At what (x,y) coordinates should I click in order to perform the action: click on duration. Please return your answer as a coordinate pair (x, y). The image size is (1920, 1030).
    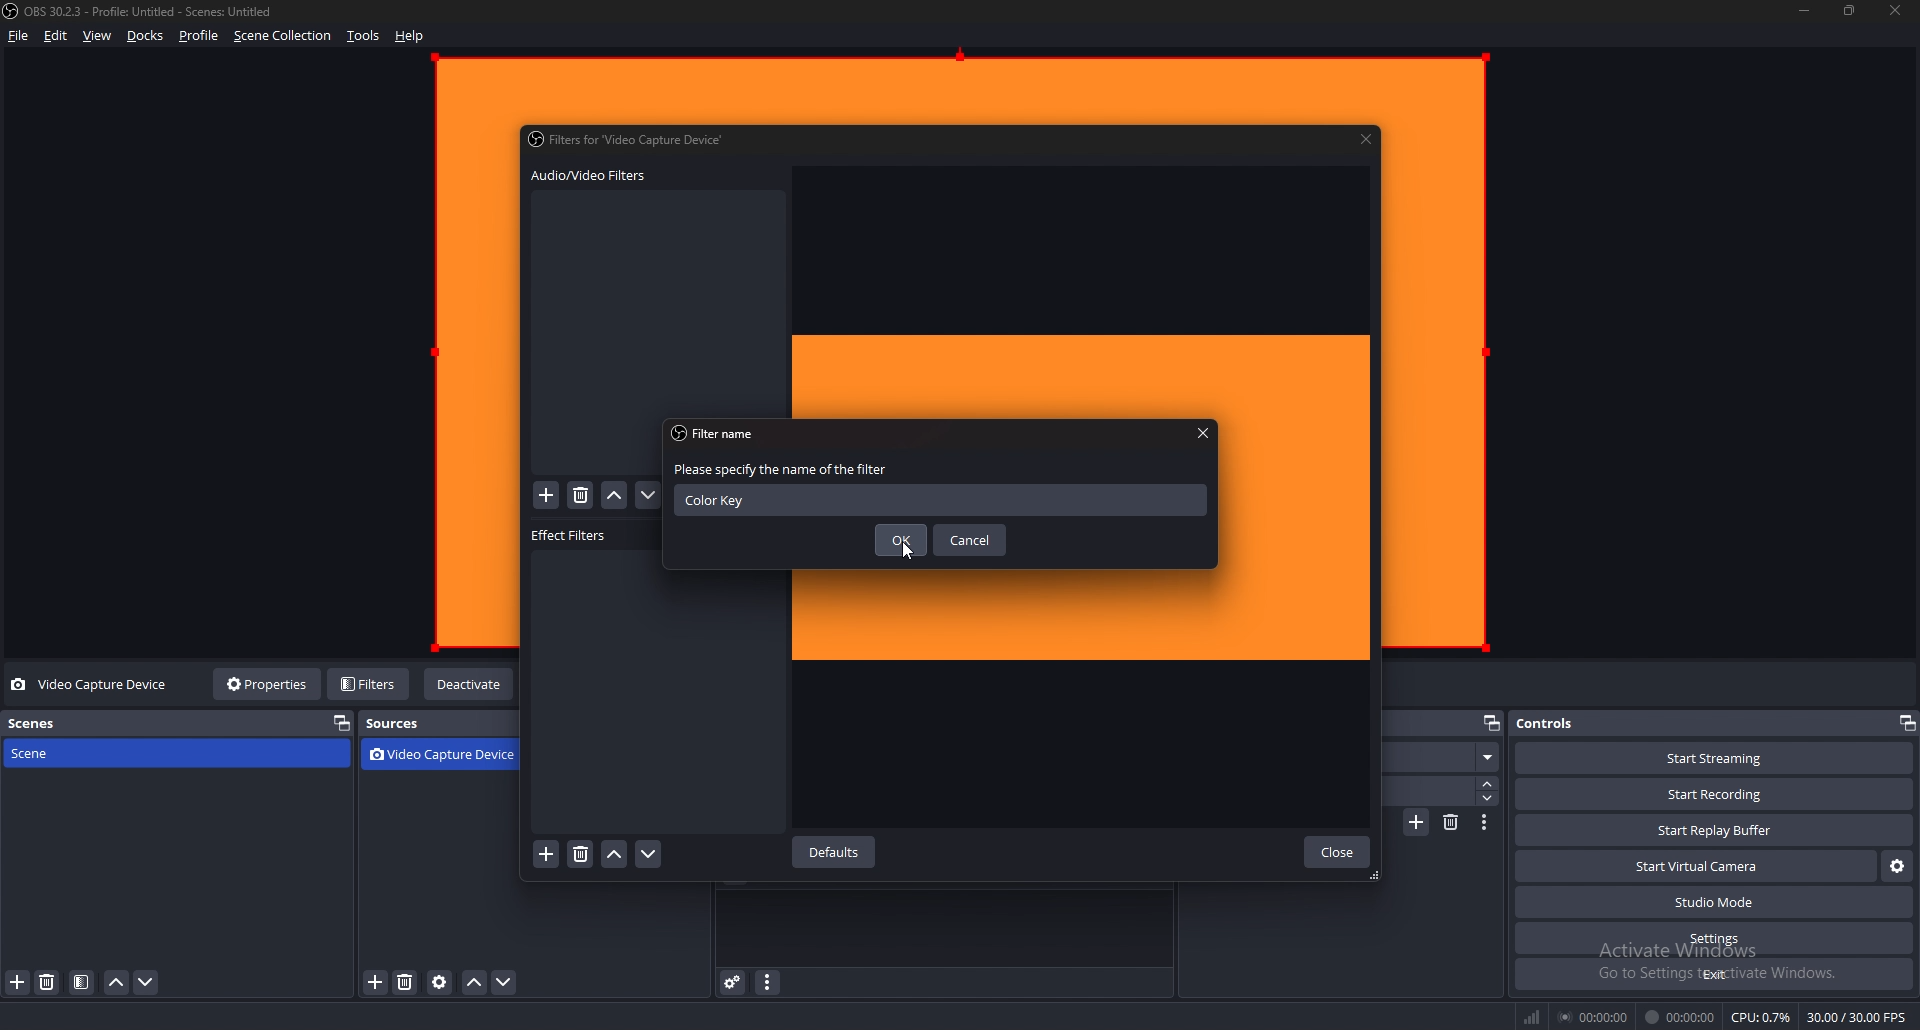
    Looking at the image, I should click on (1434, 790).